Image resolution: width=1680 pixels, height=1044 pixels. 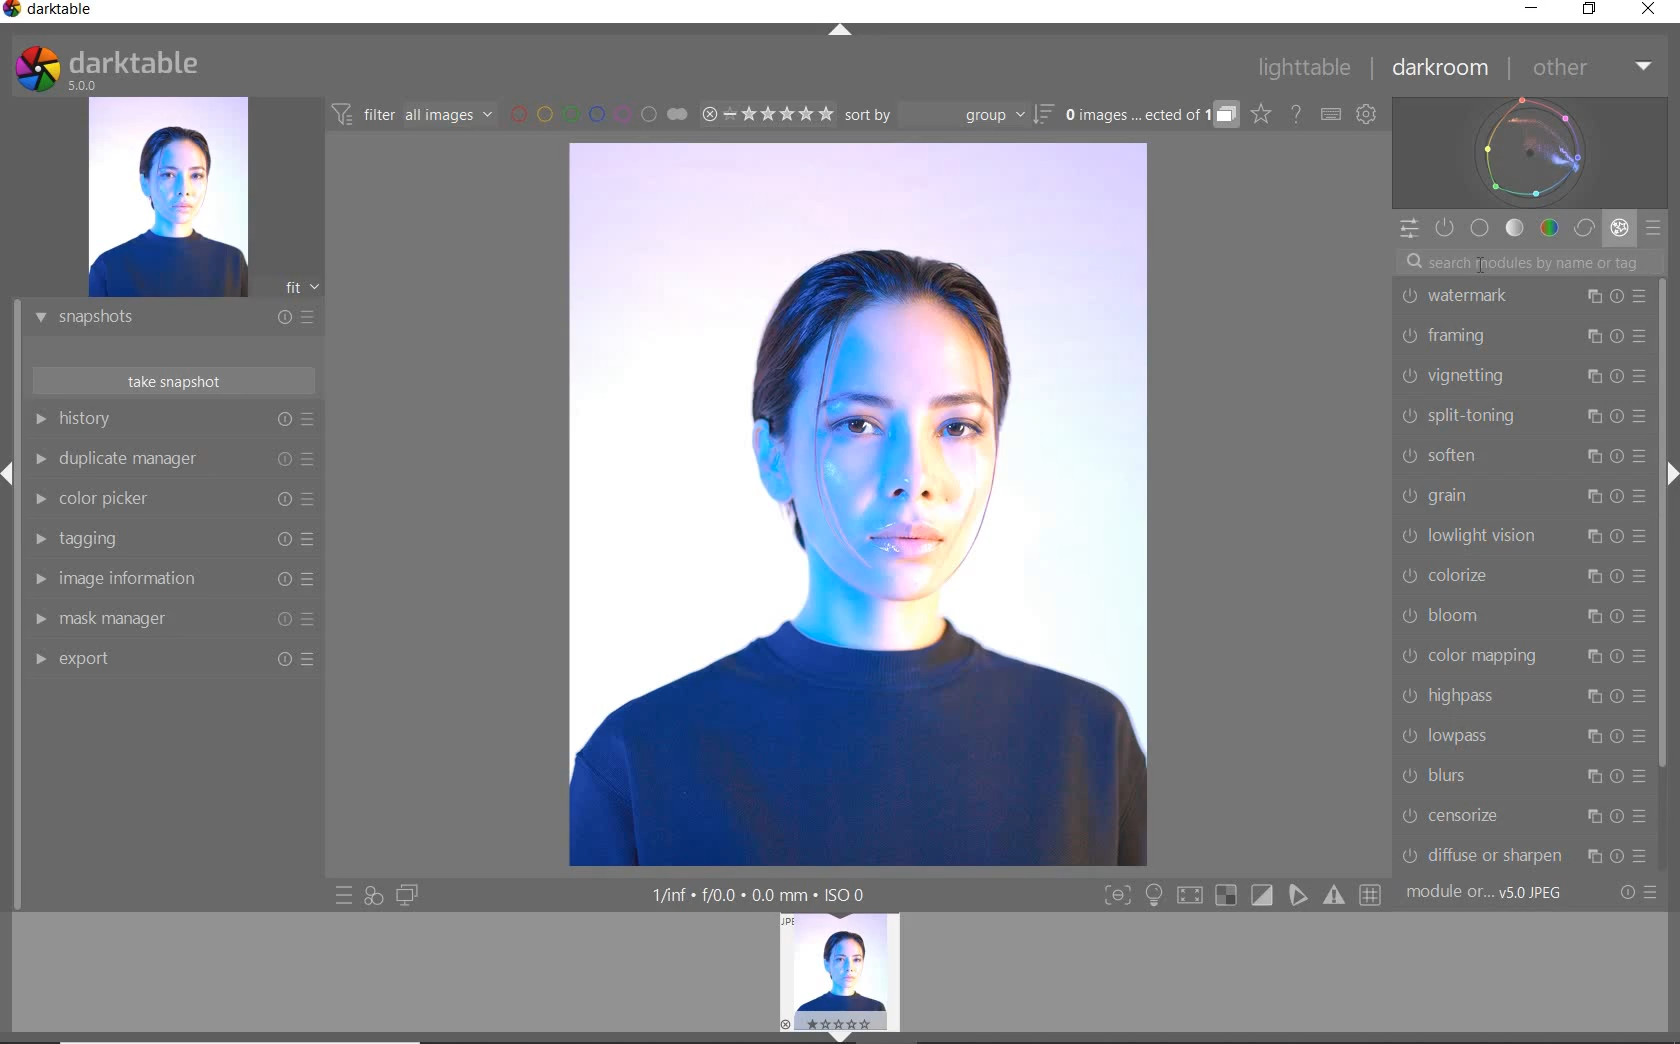 I want to click on BLOOM, so click(x=1521, y=616).